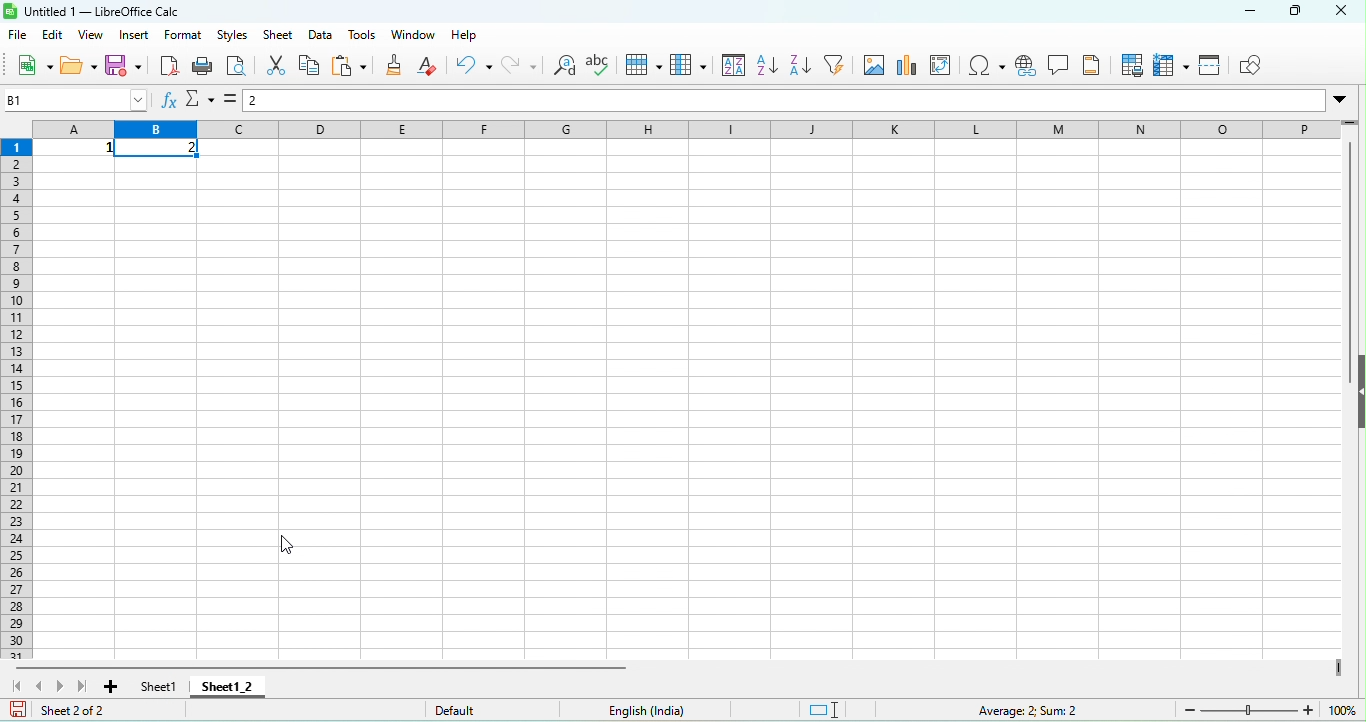 This screenshot has height=722, width=1366. I want to click on clear direct formatting, so click(432, 65).